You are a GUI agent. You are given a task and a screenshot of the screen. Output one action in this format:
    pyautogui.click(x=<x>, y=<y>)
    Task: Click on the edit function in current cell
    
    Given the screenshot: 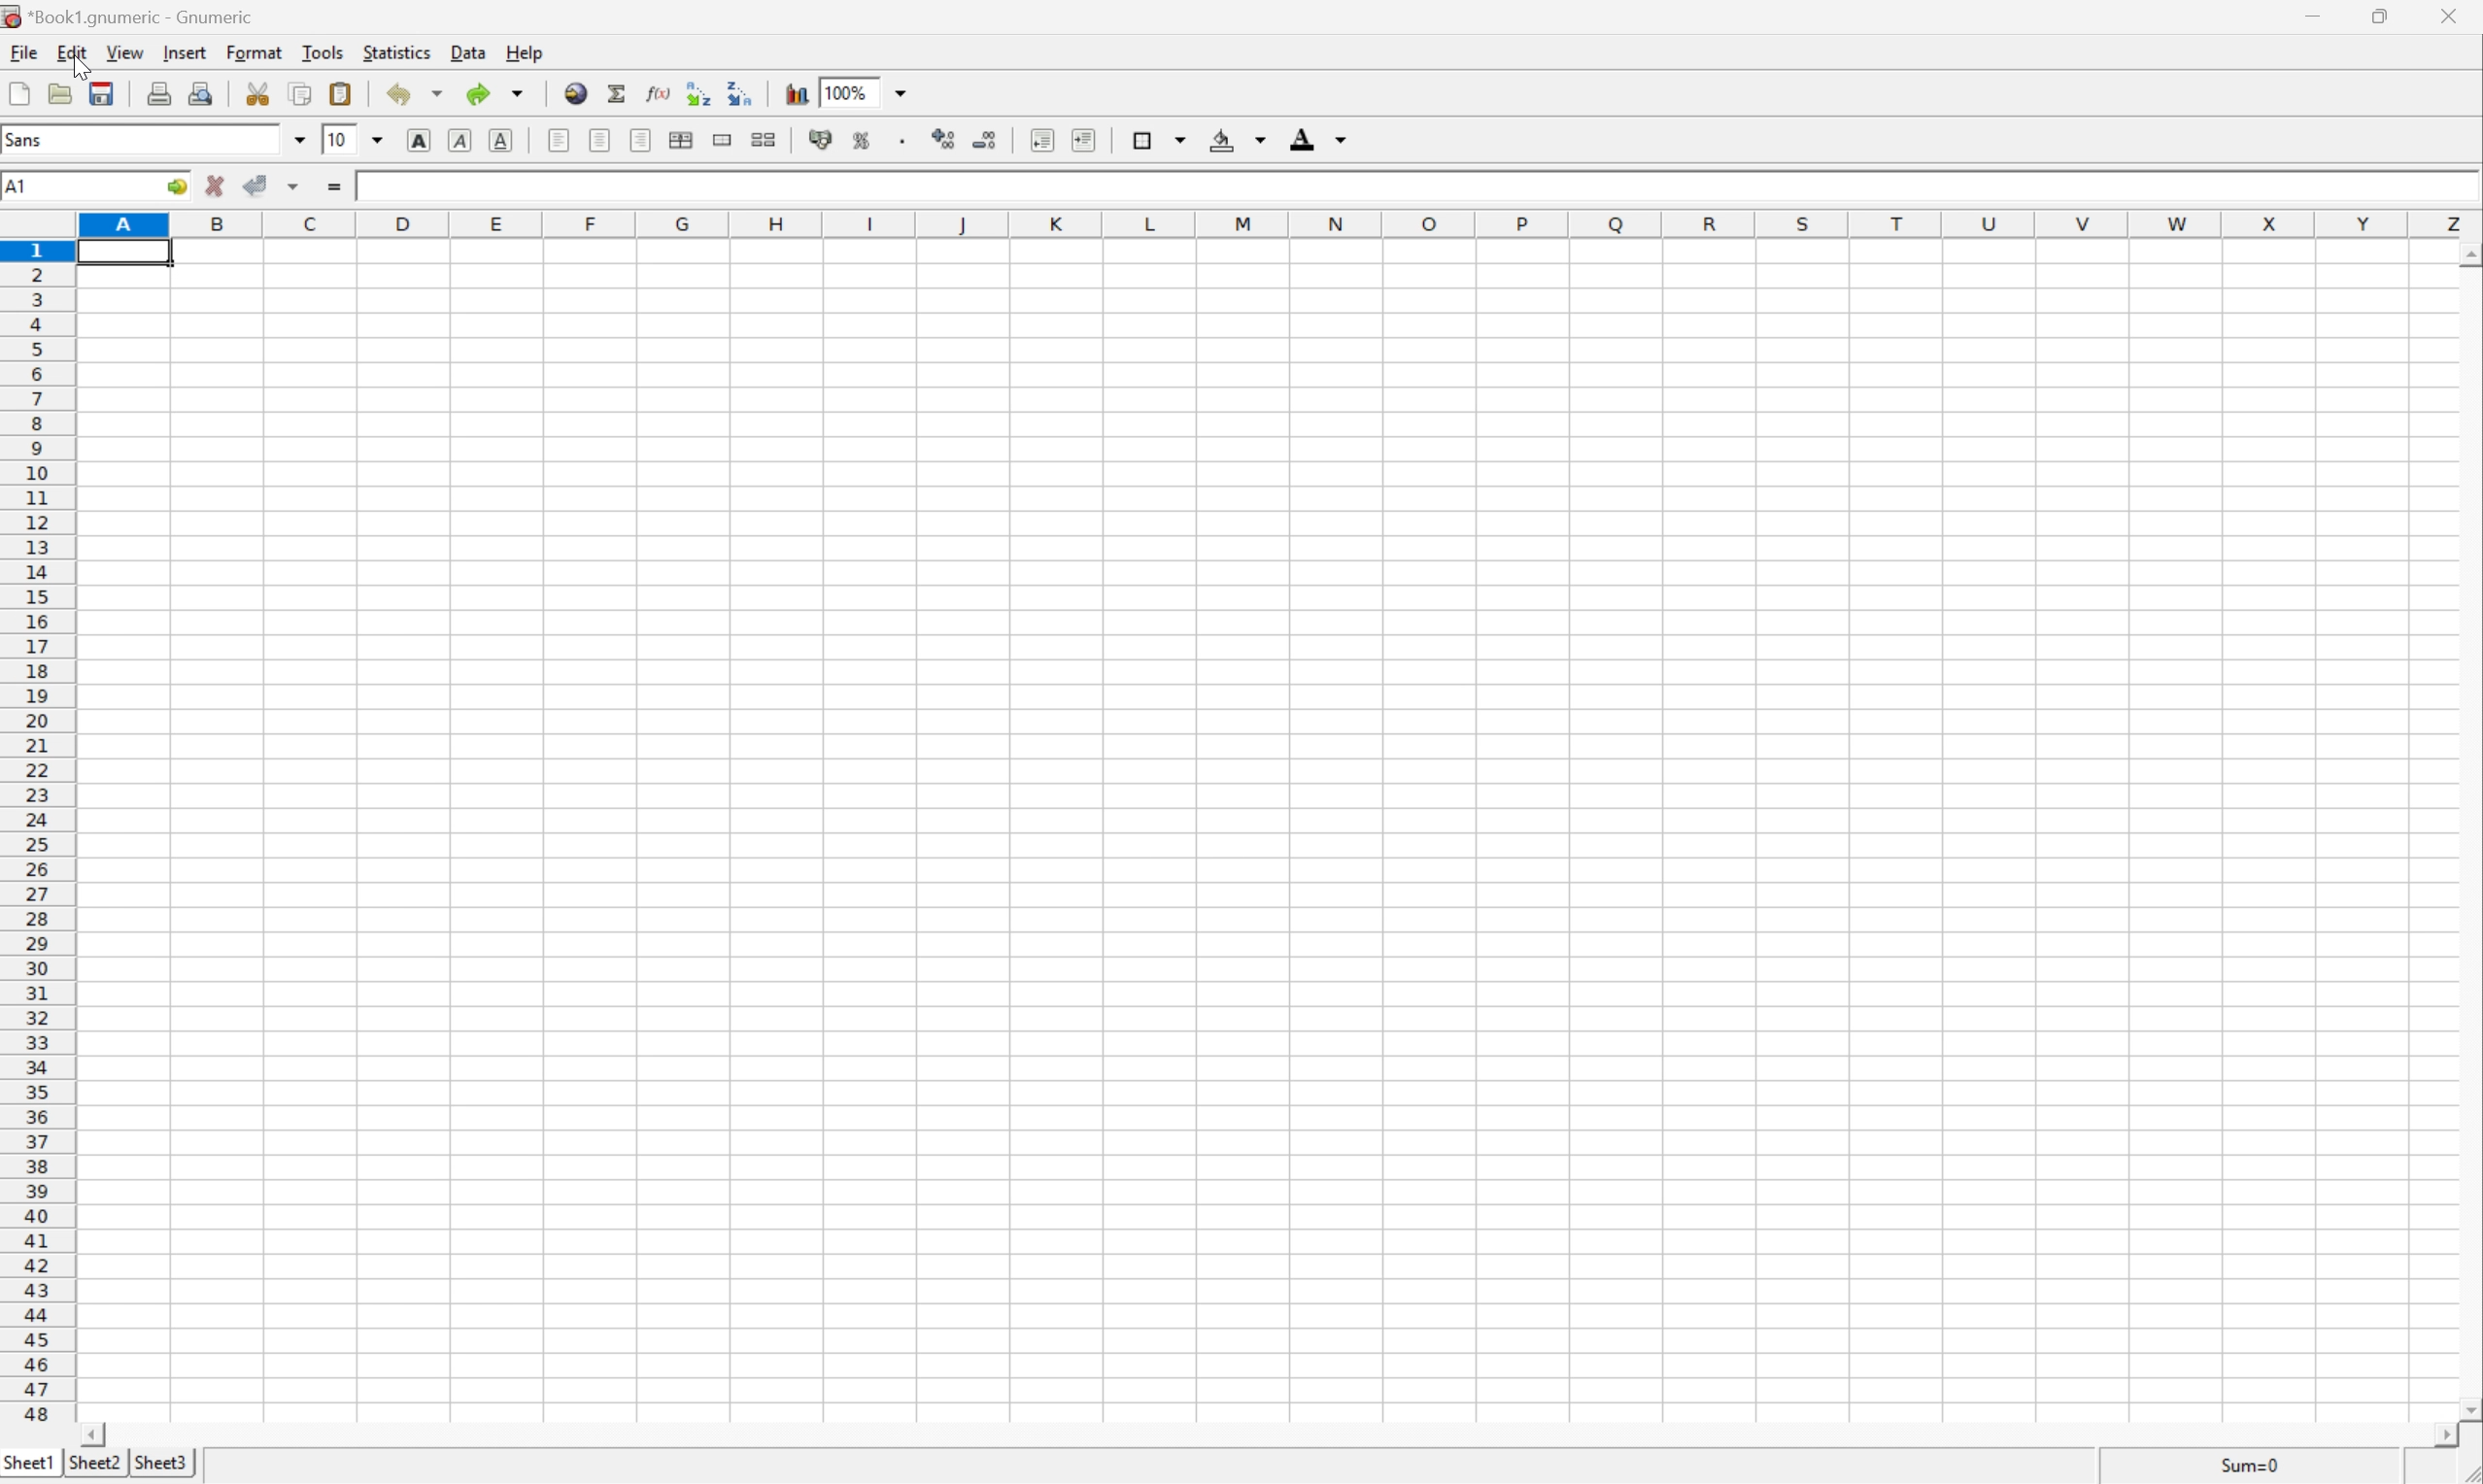 What is the action you would take?
    pyautogui.click(x=660, y=92)
    